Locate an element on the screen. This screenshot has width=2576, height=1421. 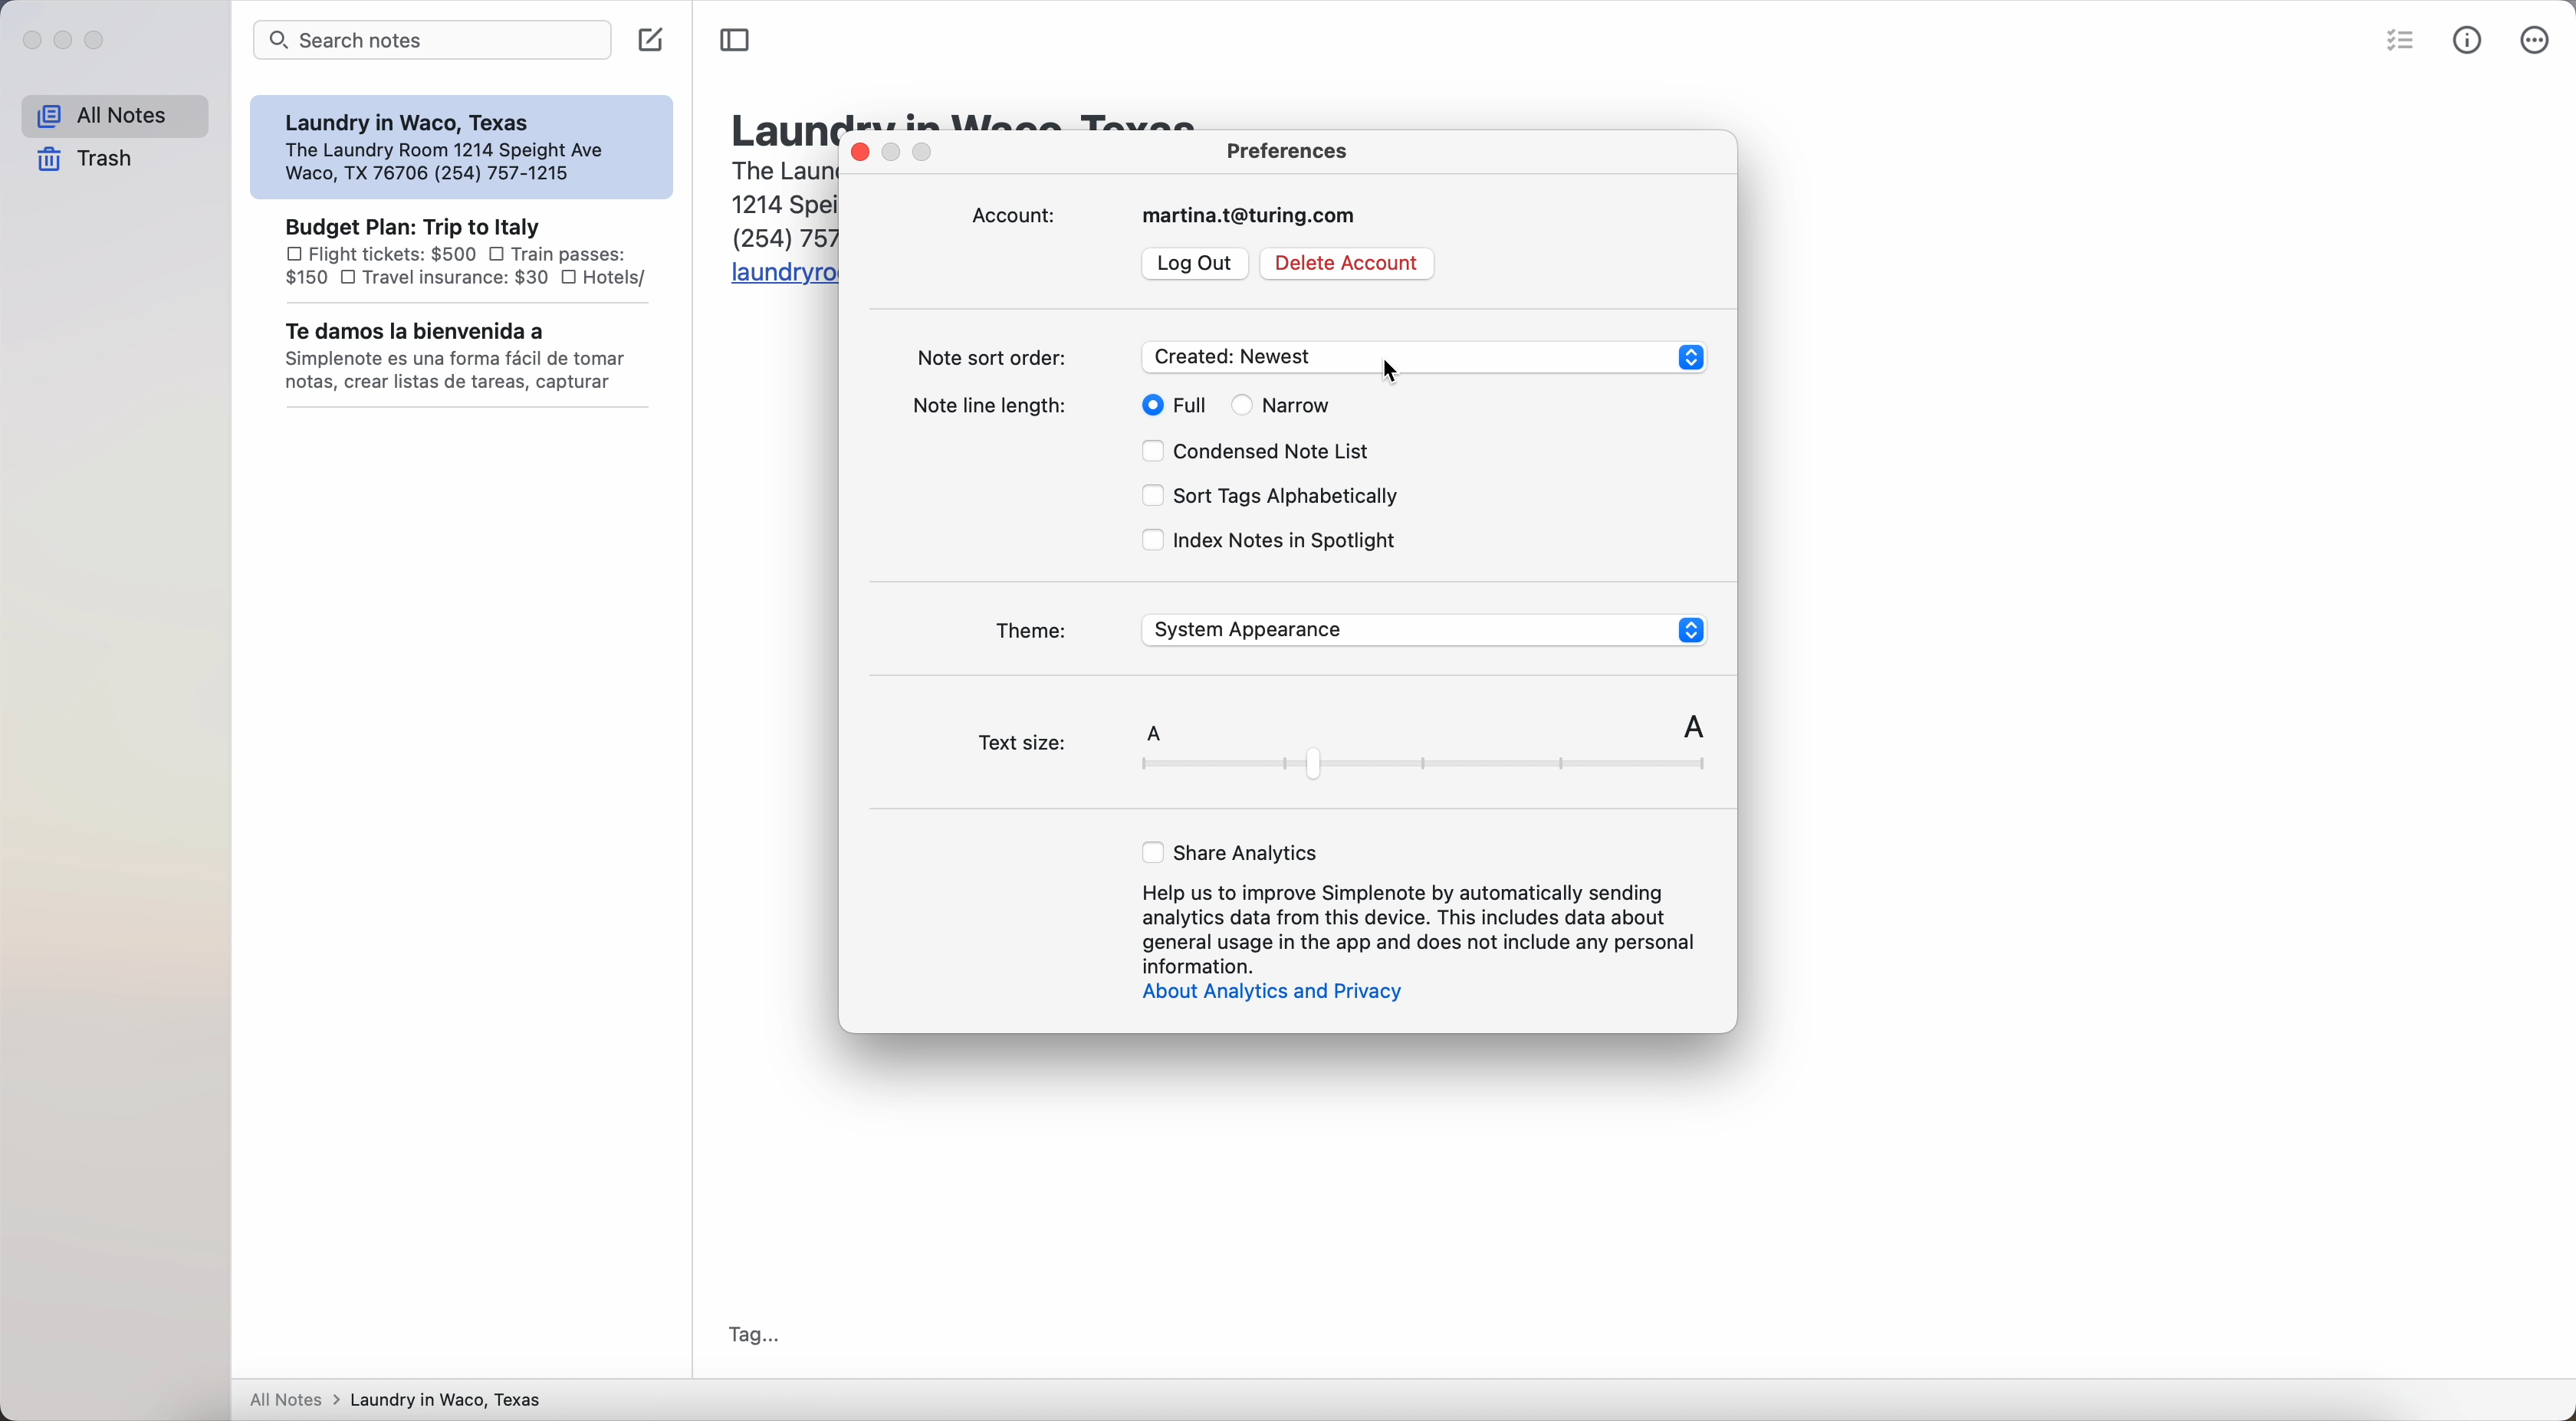
body text: The Laundry Room 1214 Speight Ave Waco, TX 76706 (254) 757-1215 is located at coordinates (775, 201).